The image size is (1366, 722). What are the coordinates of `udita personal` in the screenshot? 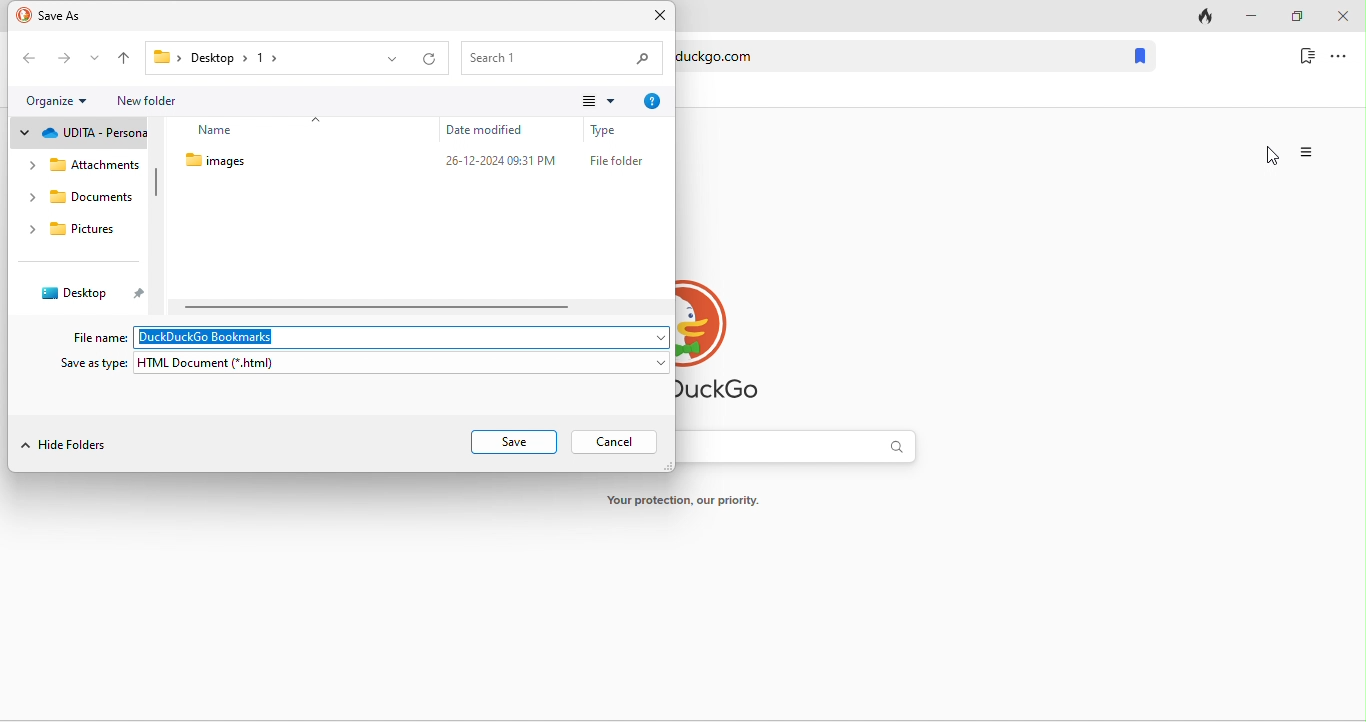 It's located at (82, 132).